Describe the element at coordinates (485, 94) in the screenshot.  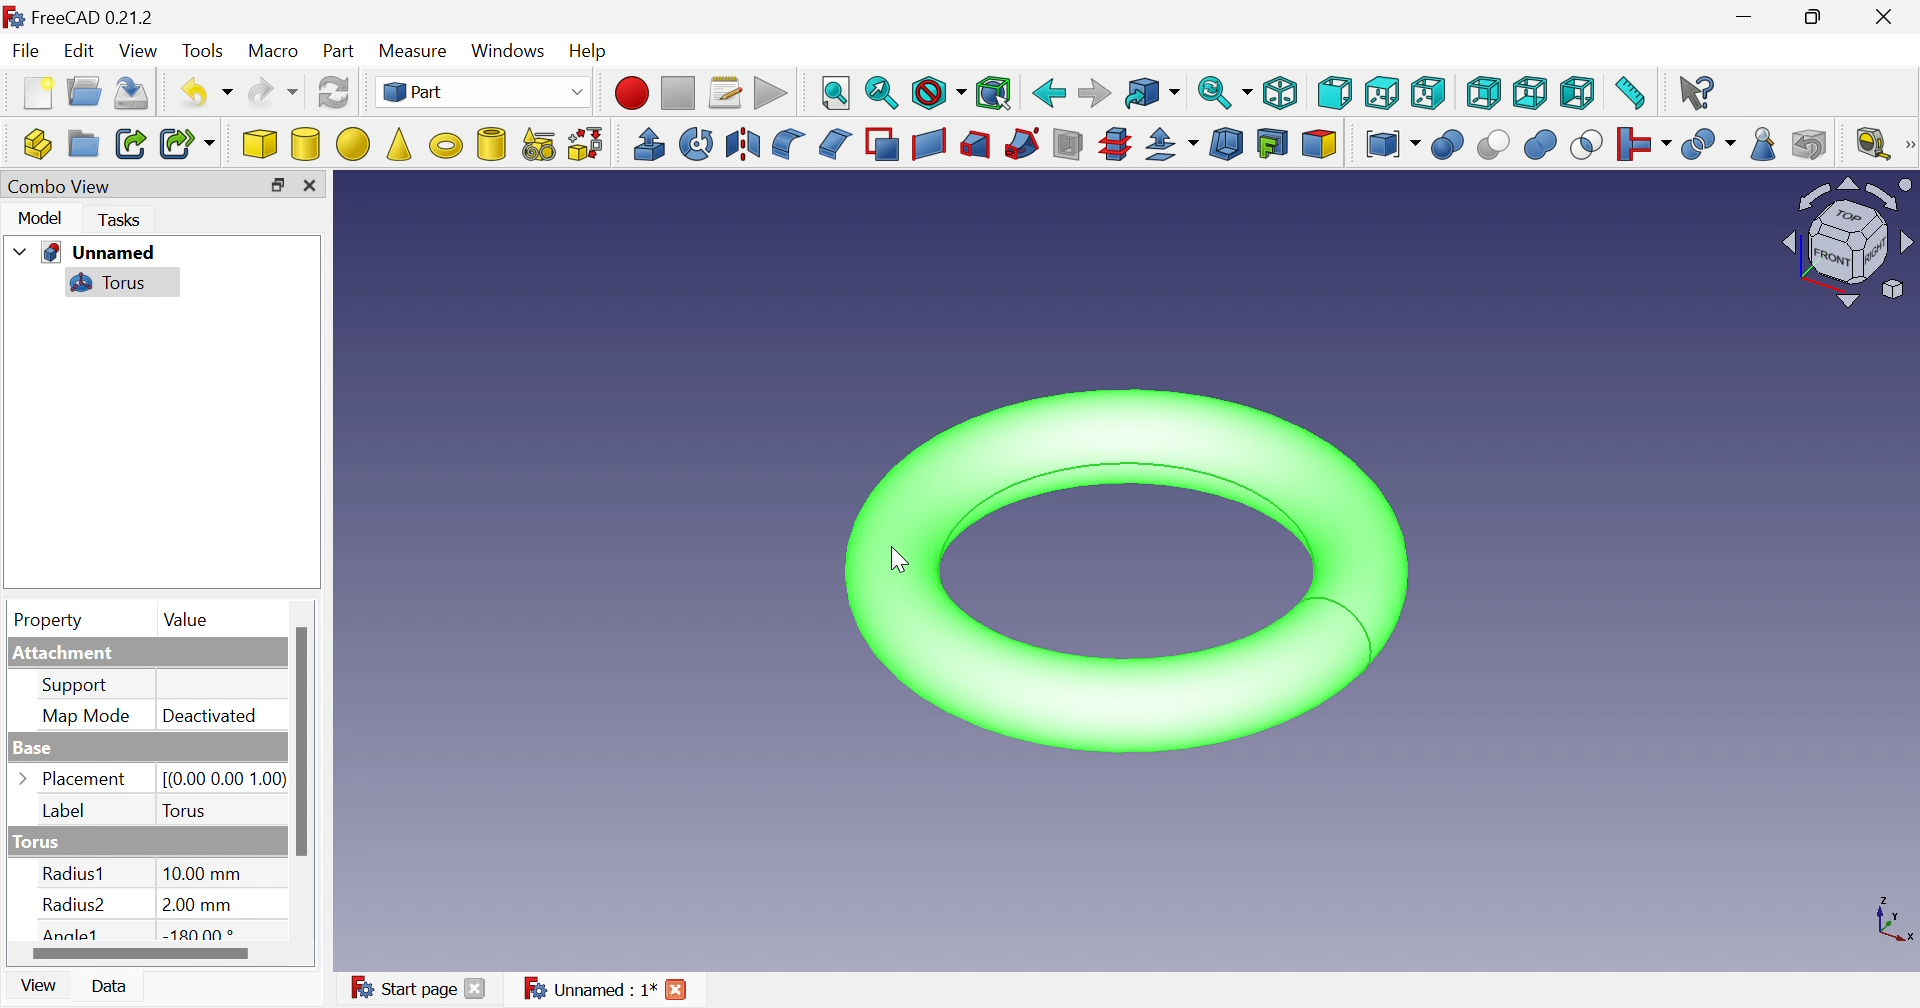
I see `Part` at that location.